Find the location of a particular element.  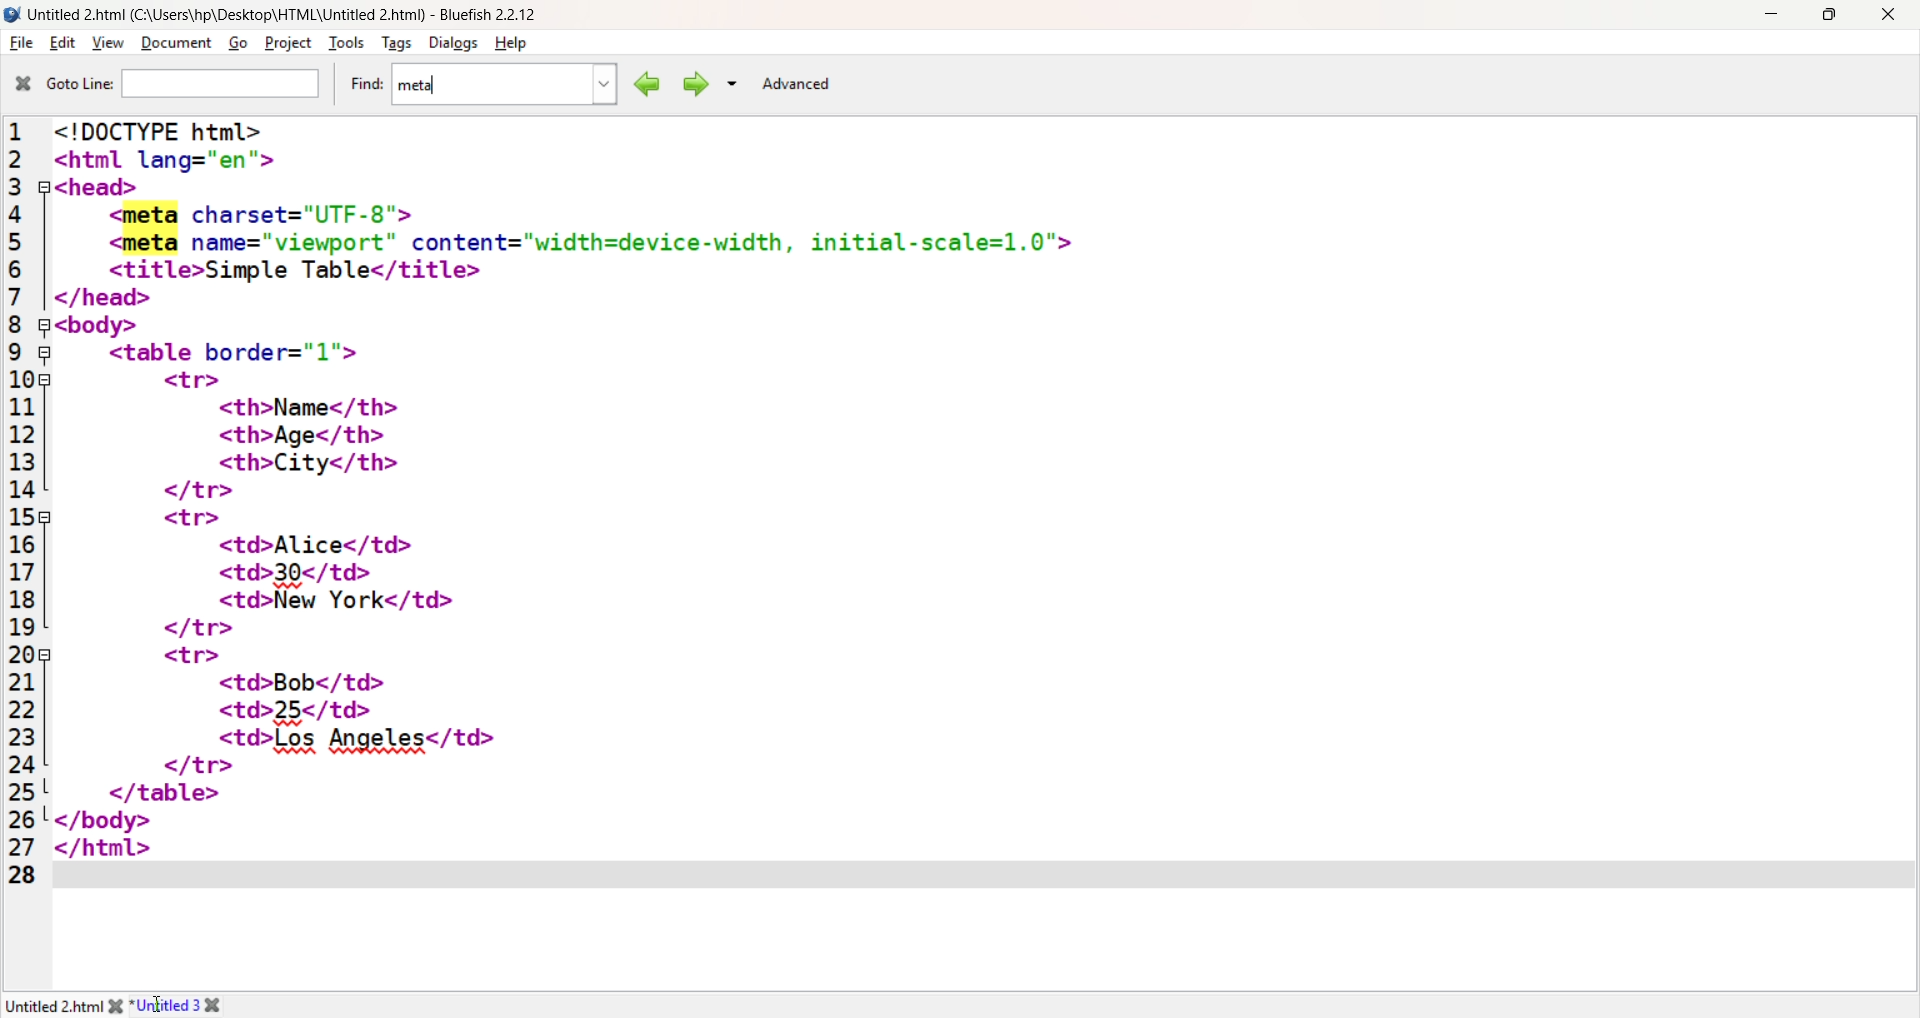

Edit is located at coordinates (59, 43).